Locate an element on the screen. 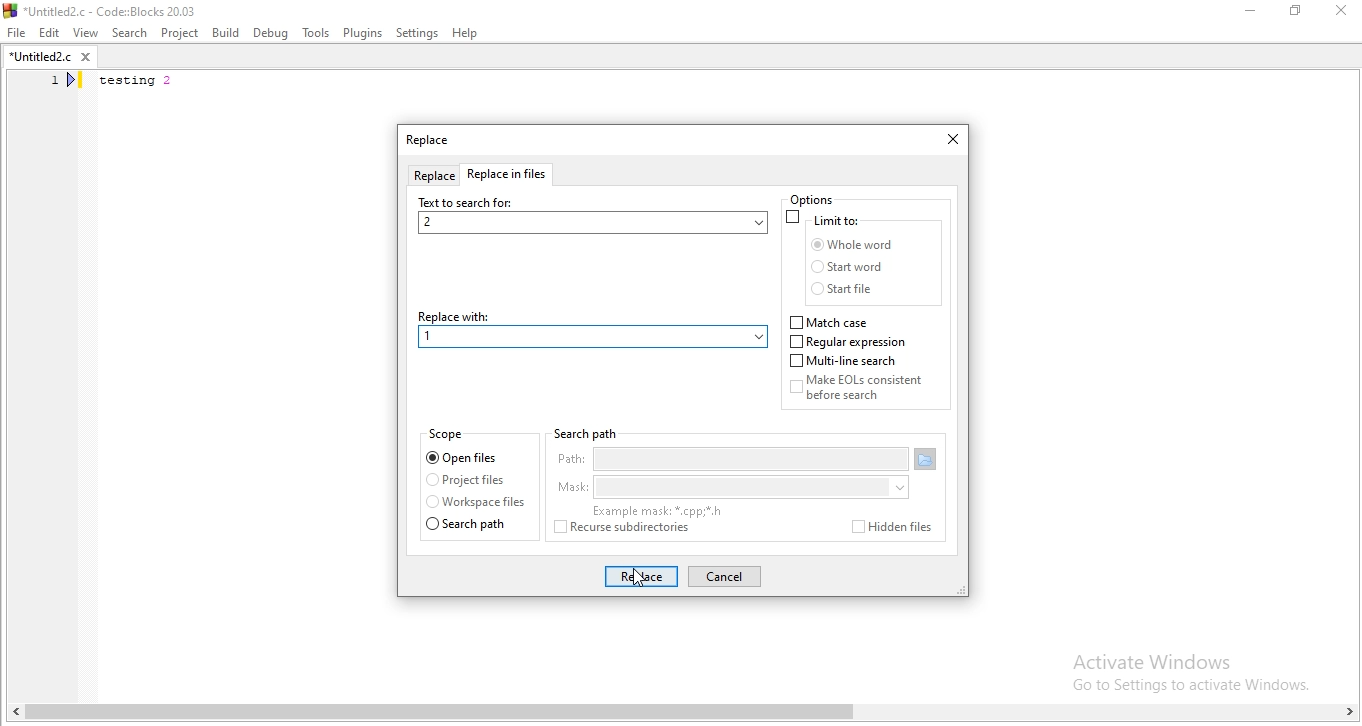 Image resolution: width=1362 pixels, height=726 pixels. line number is located at coordinates (65, 83).